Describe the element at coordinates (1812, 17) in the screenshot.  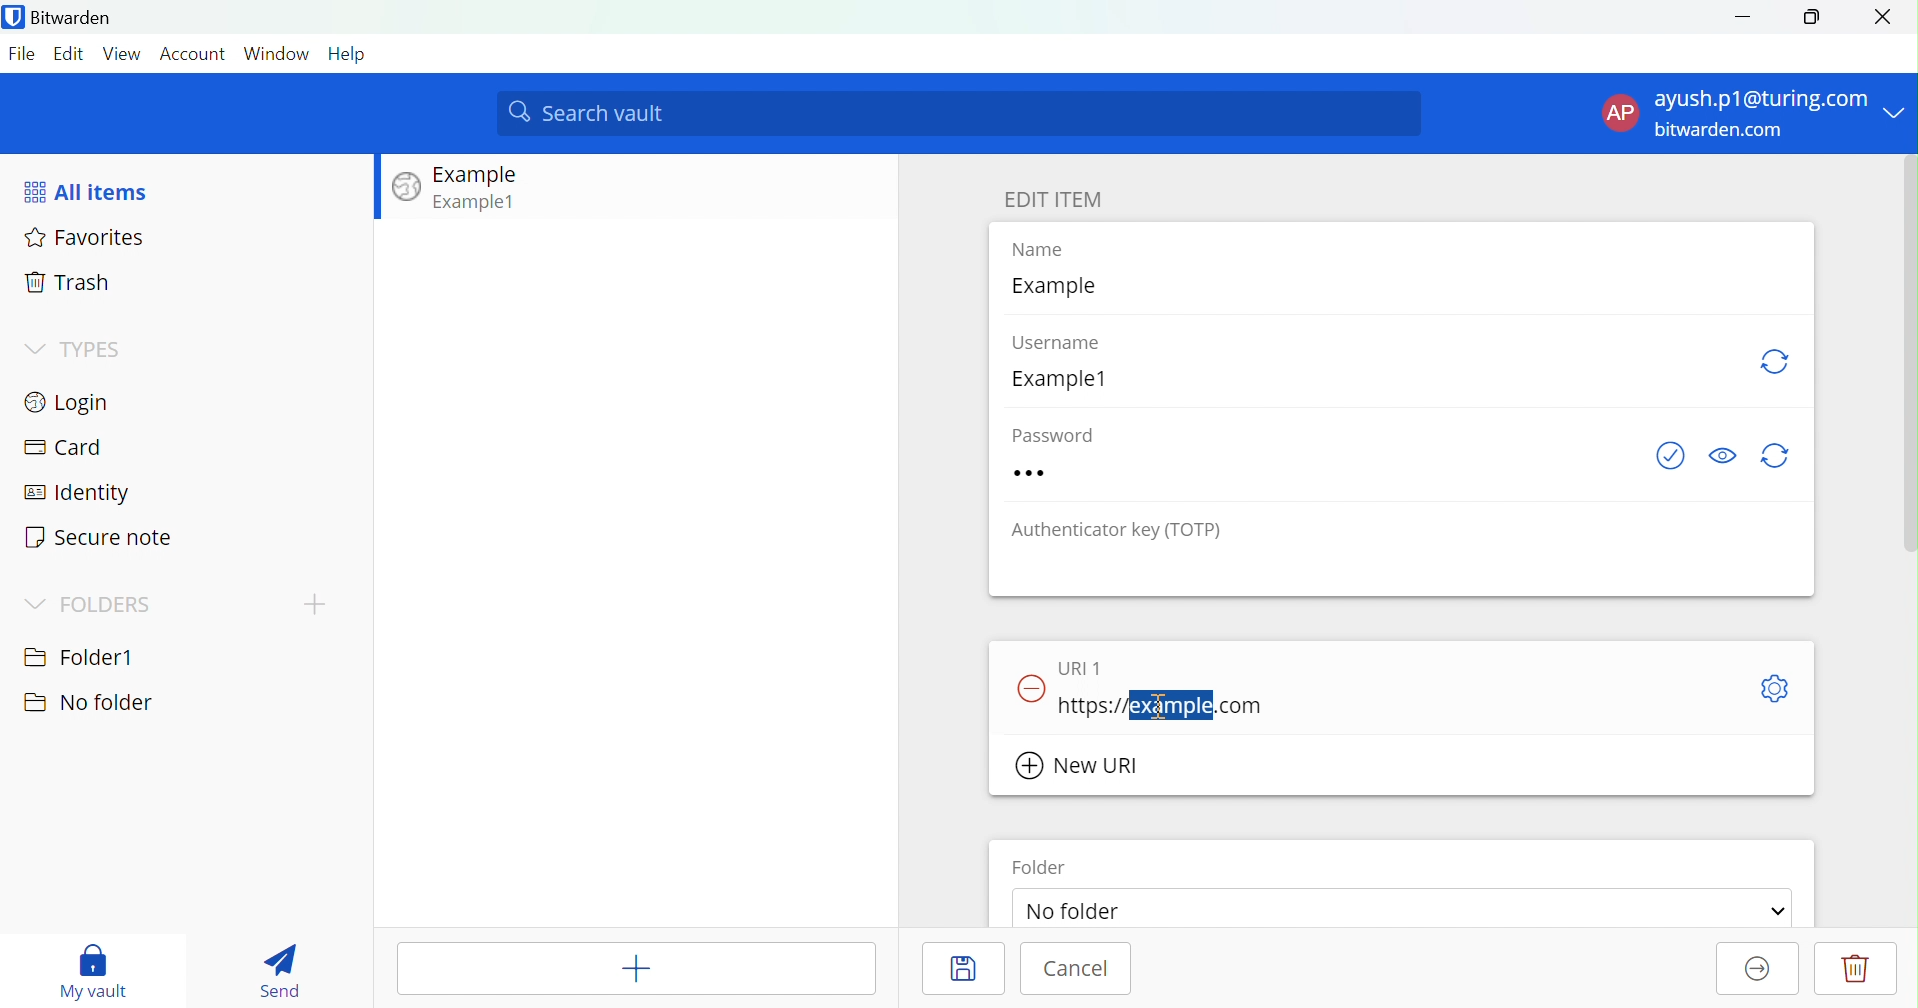
I see `Restore Down` at that location.